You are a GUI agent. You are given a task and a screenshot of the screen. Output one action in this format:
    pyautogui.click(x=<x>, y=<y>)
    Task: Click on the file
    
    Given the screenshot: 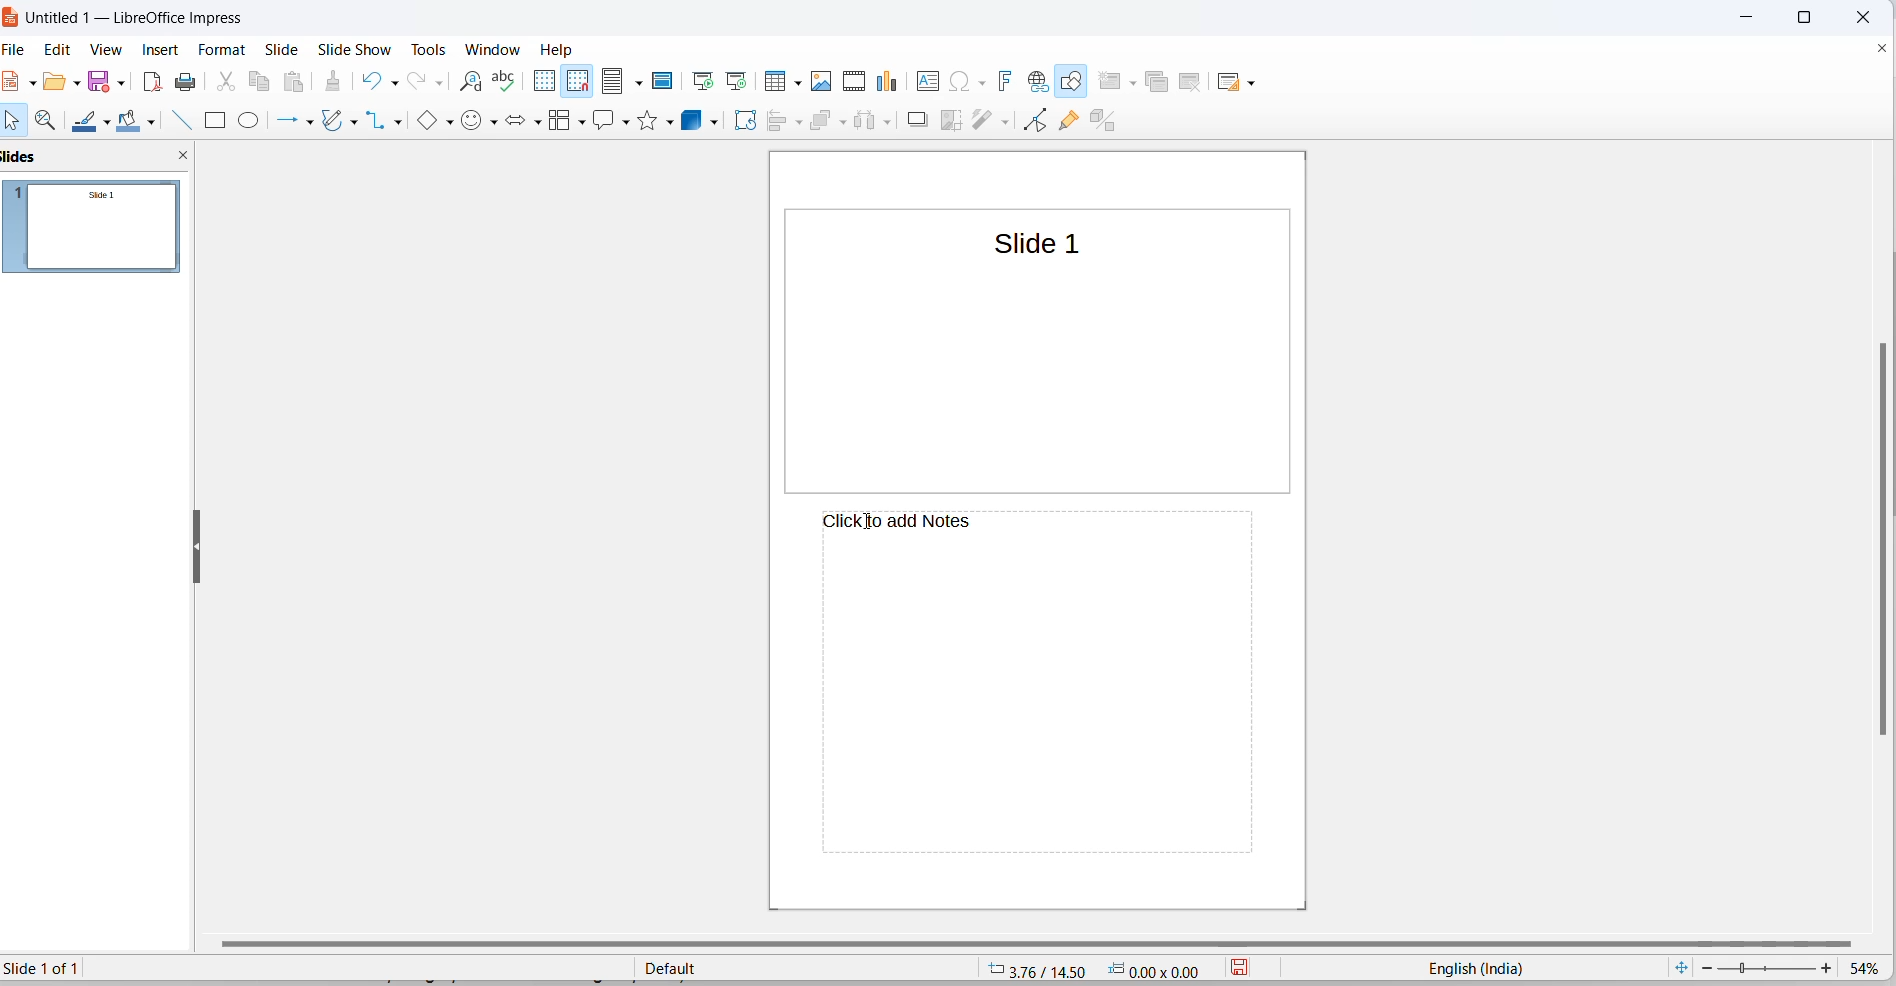 What is the action you would take?
    pyautogui.click(x=15, y=82)
    